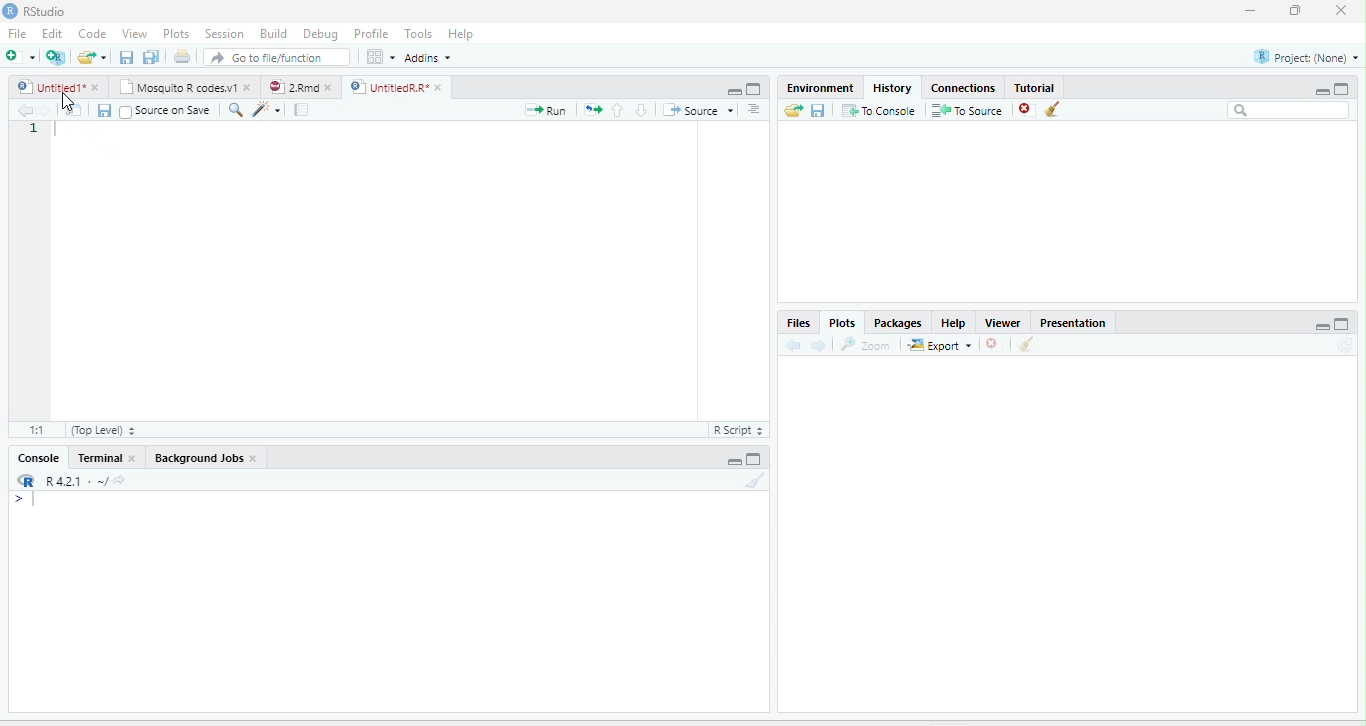 The image size is (1366, 726). Describe the element at coordinates (225, 33) in the screenshot. I see `Session` at that location.